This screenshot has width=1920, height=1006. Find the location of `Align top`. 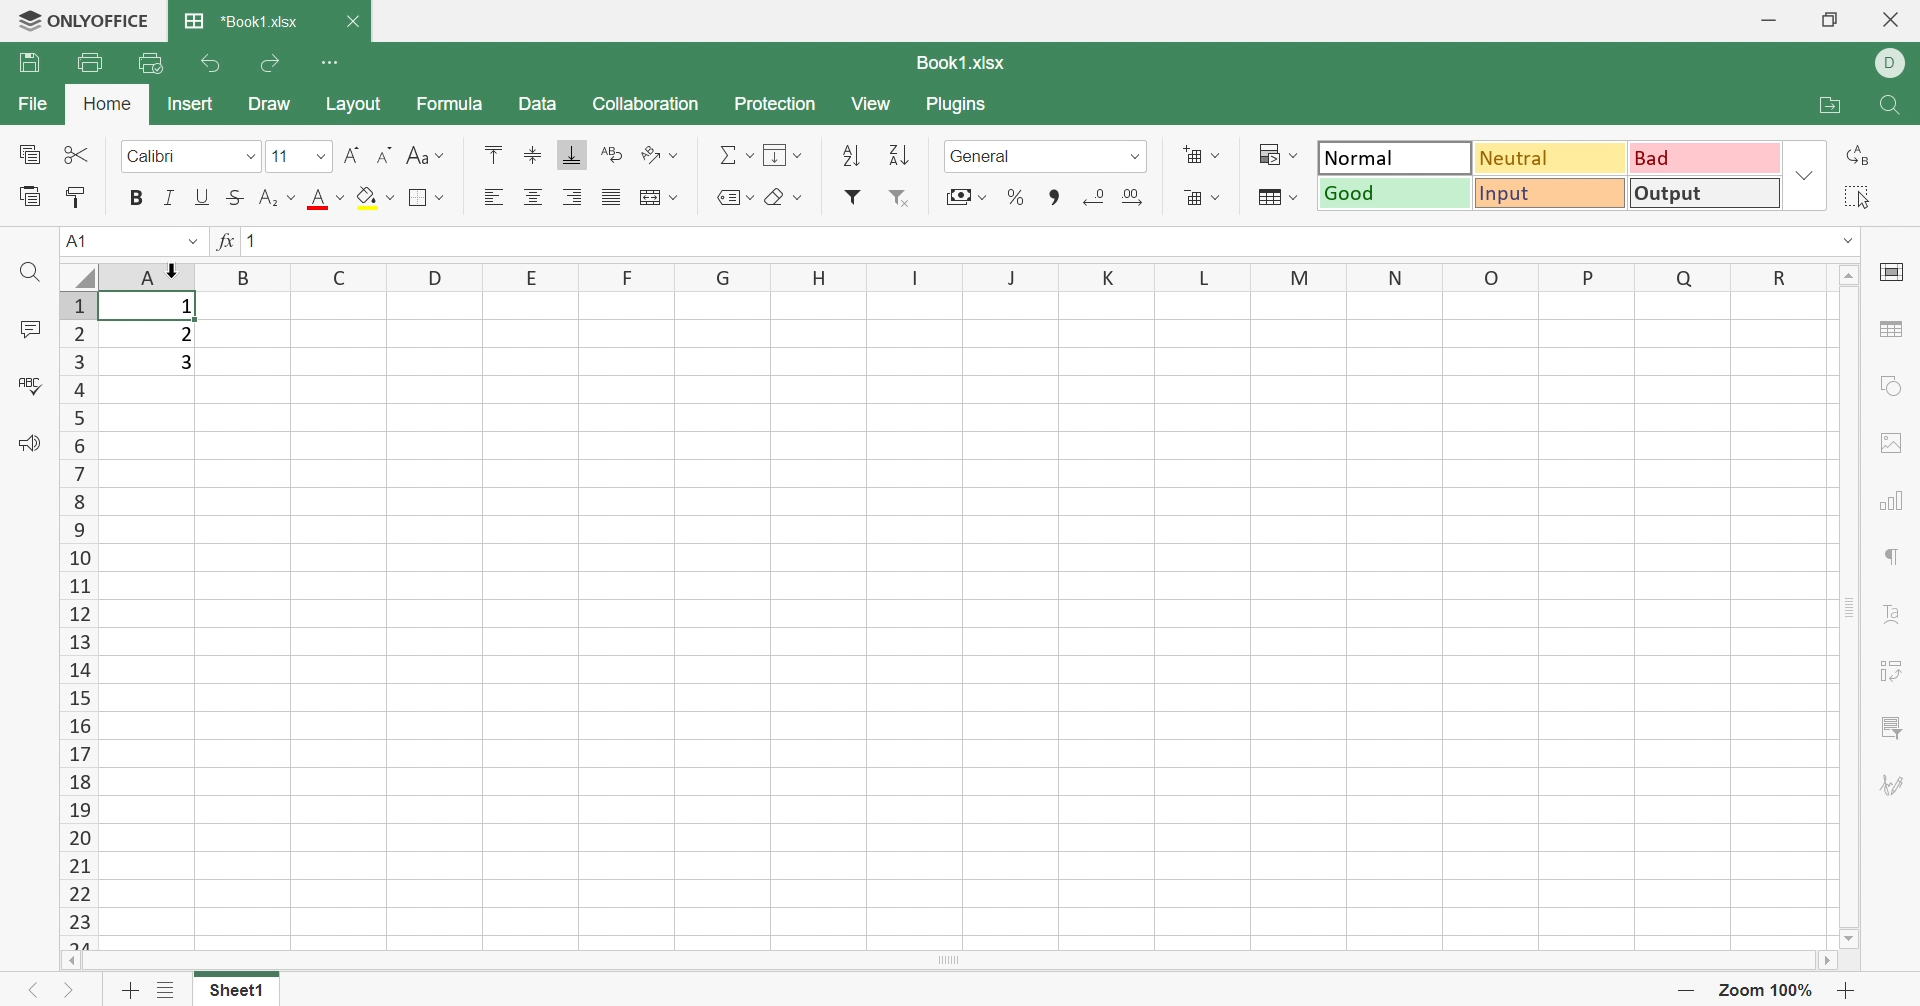

Align top is located at coordinates (493, 153).